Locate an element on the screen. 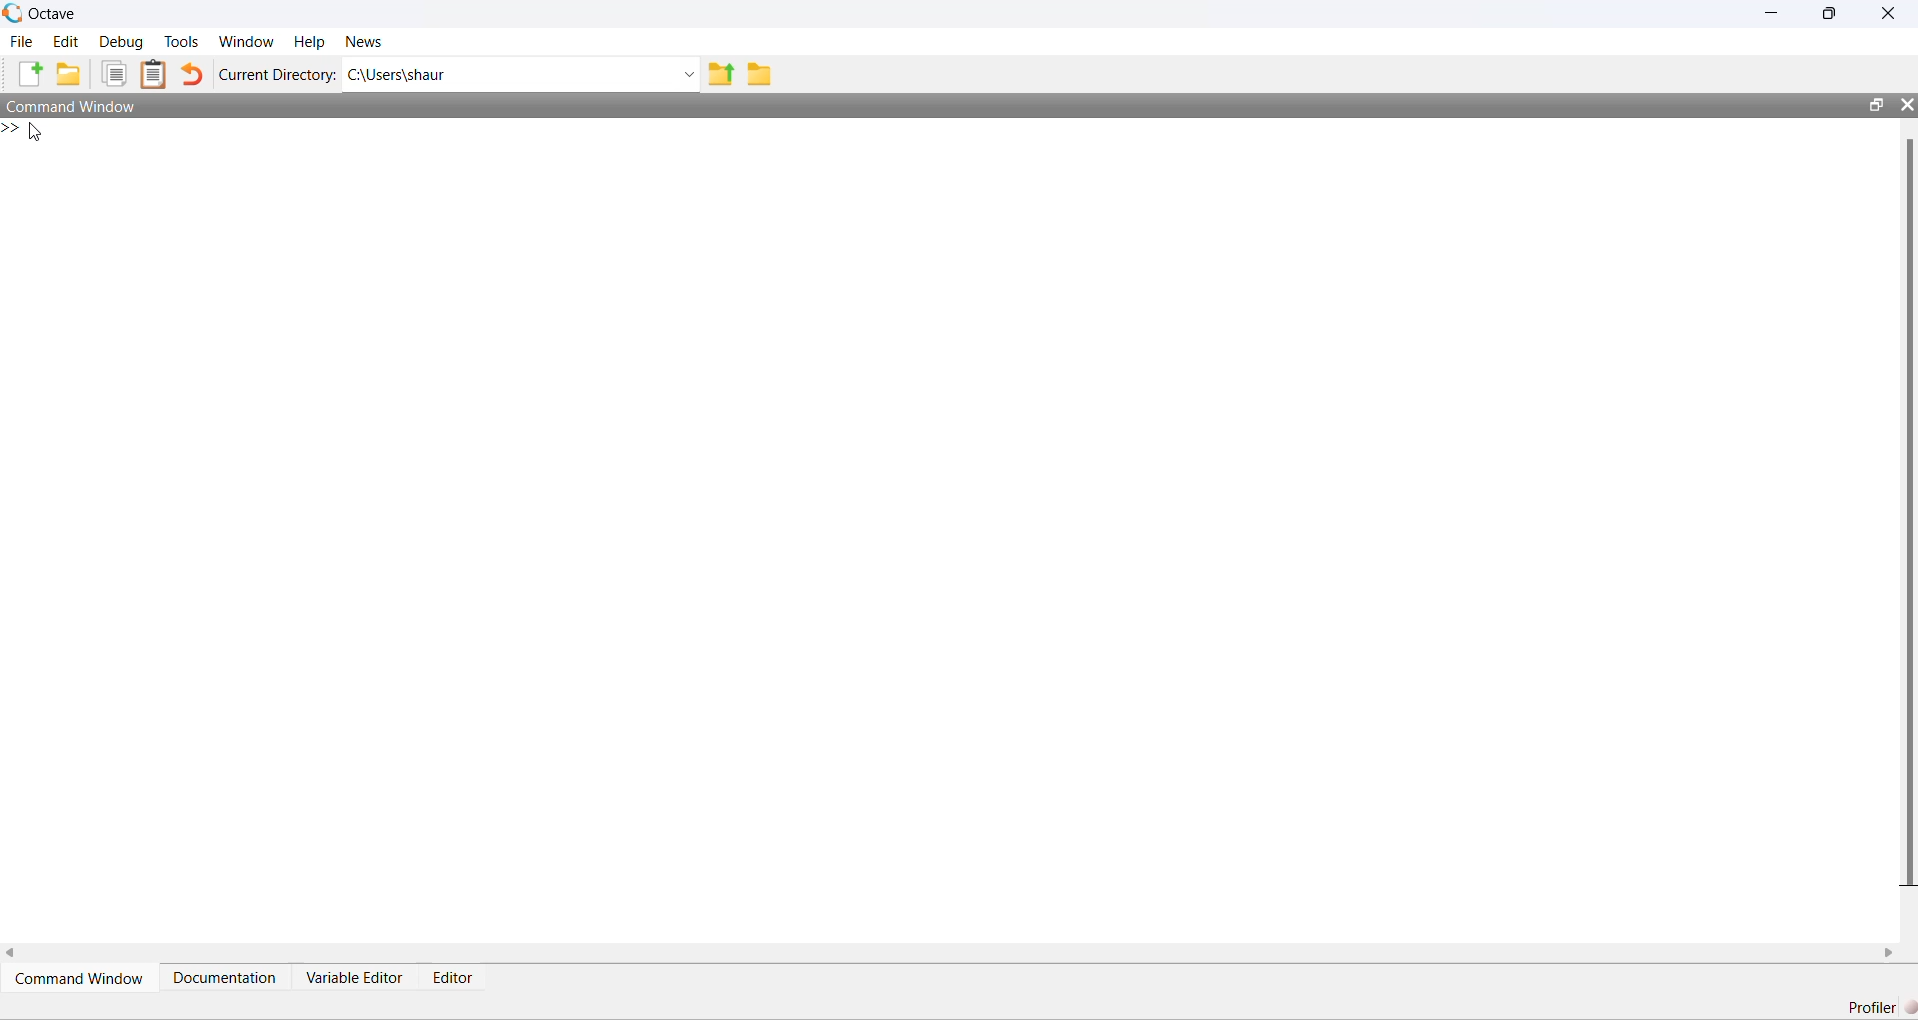  Edit is located at coordinates (66, 42).